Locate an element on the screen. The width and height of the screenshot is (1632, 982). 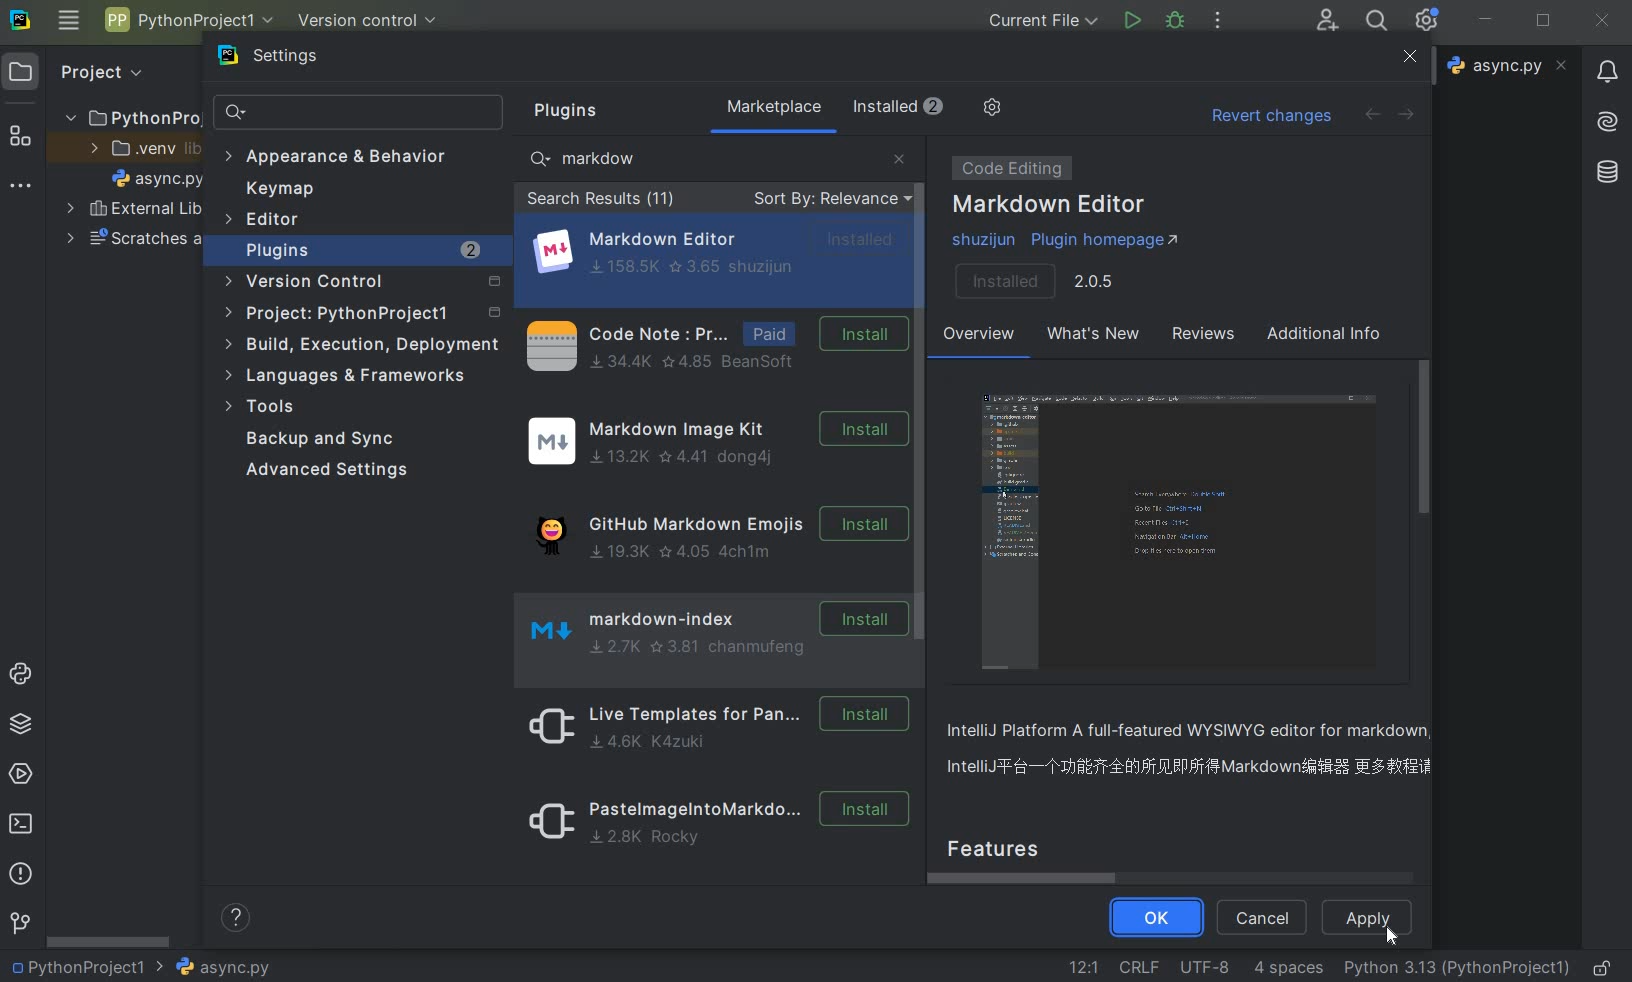
minimize is located at coordinates (1487, 21).